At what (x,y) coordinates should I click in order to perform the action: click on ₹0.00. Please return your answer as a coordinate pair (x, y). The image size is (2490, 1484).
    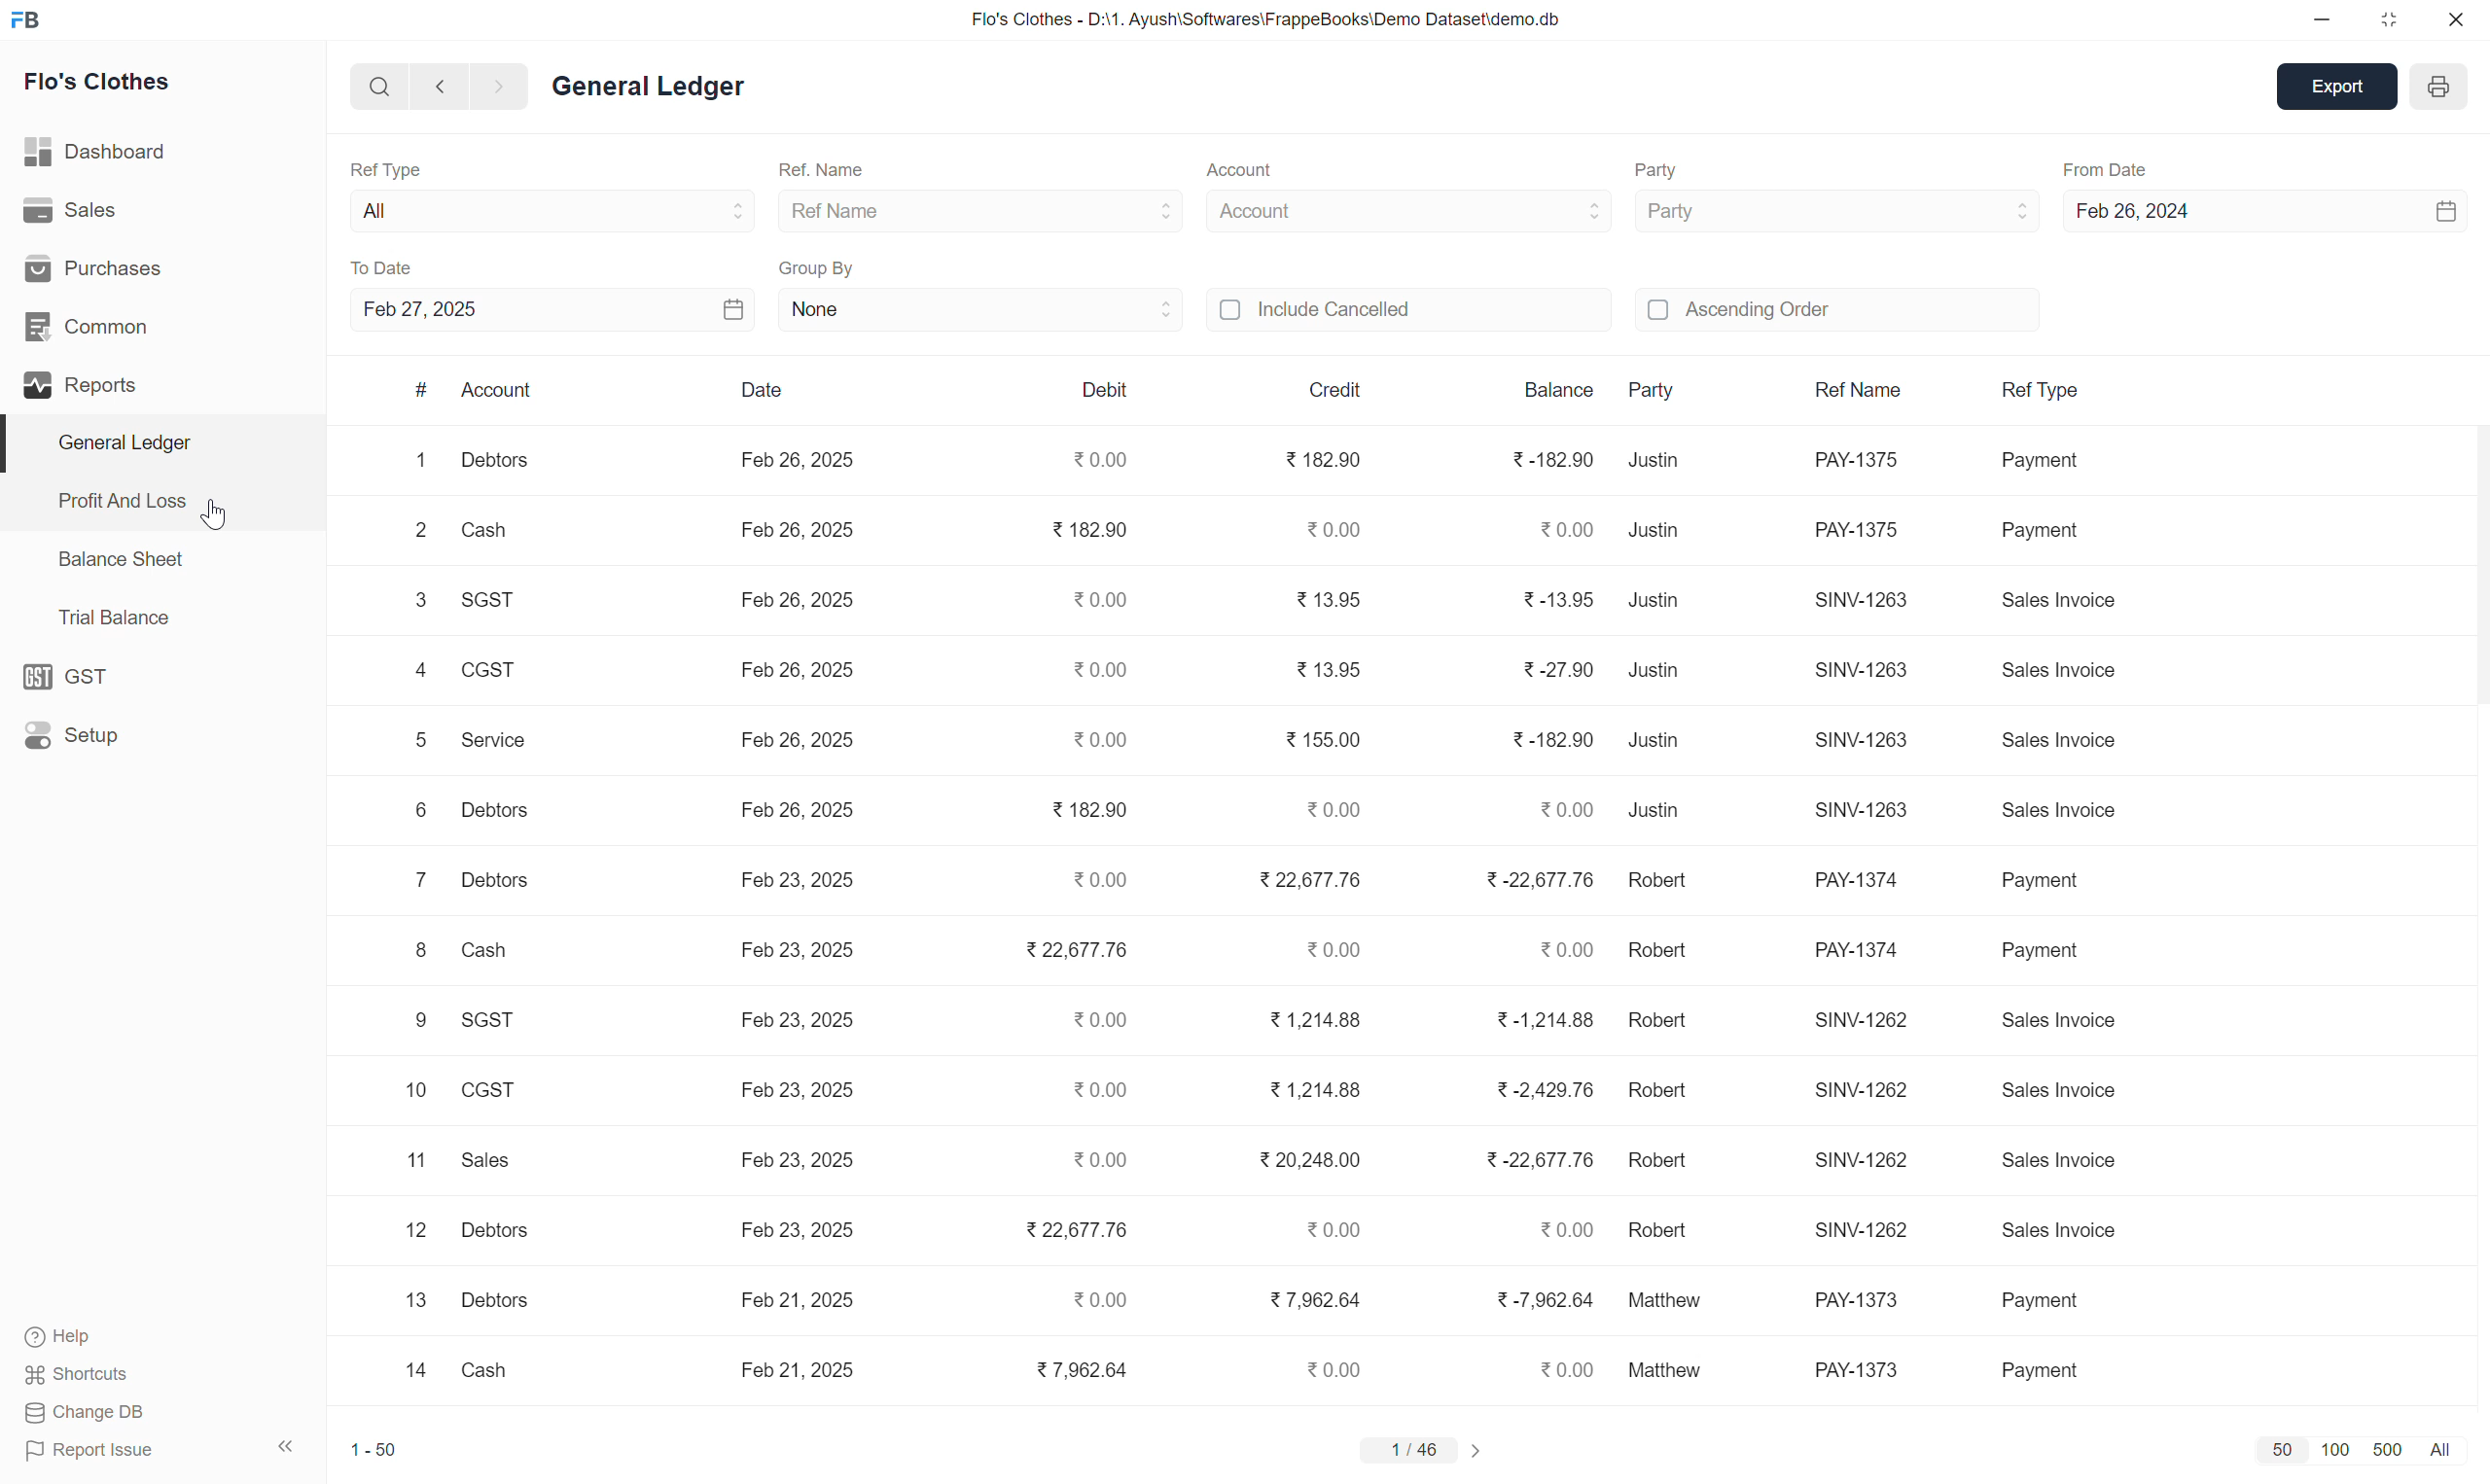
    Looking at the image, I should click on (1338, 530).